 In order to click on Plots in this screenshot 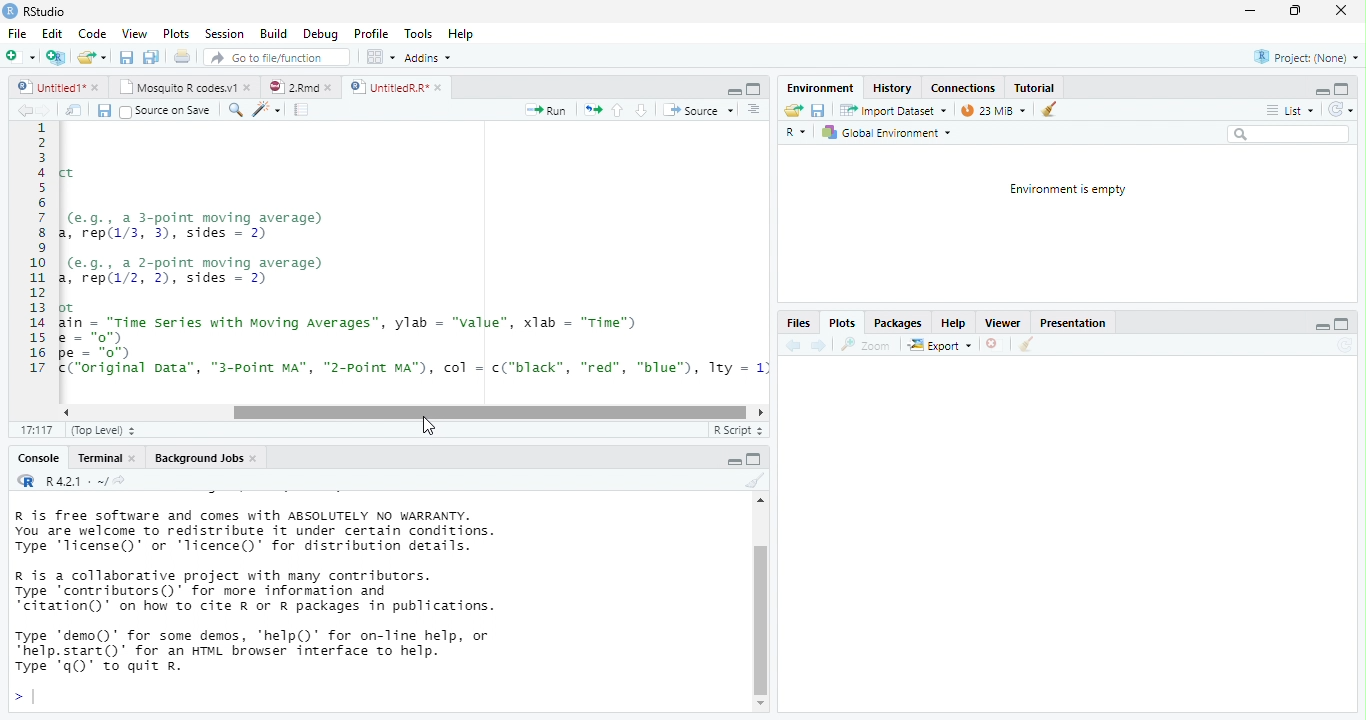, I will do `click(177, 34)`.